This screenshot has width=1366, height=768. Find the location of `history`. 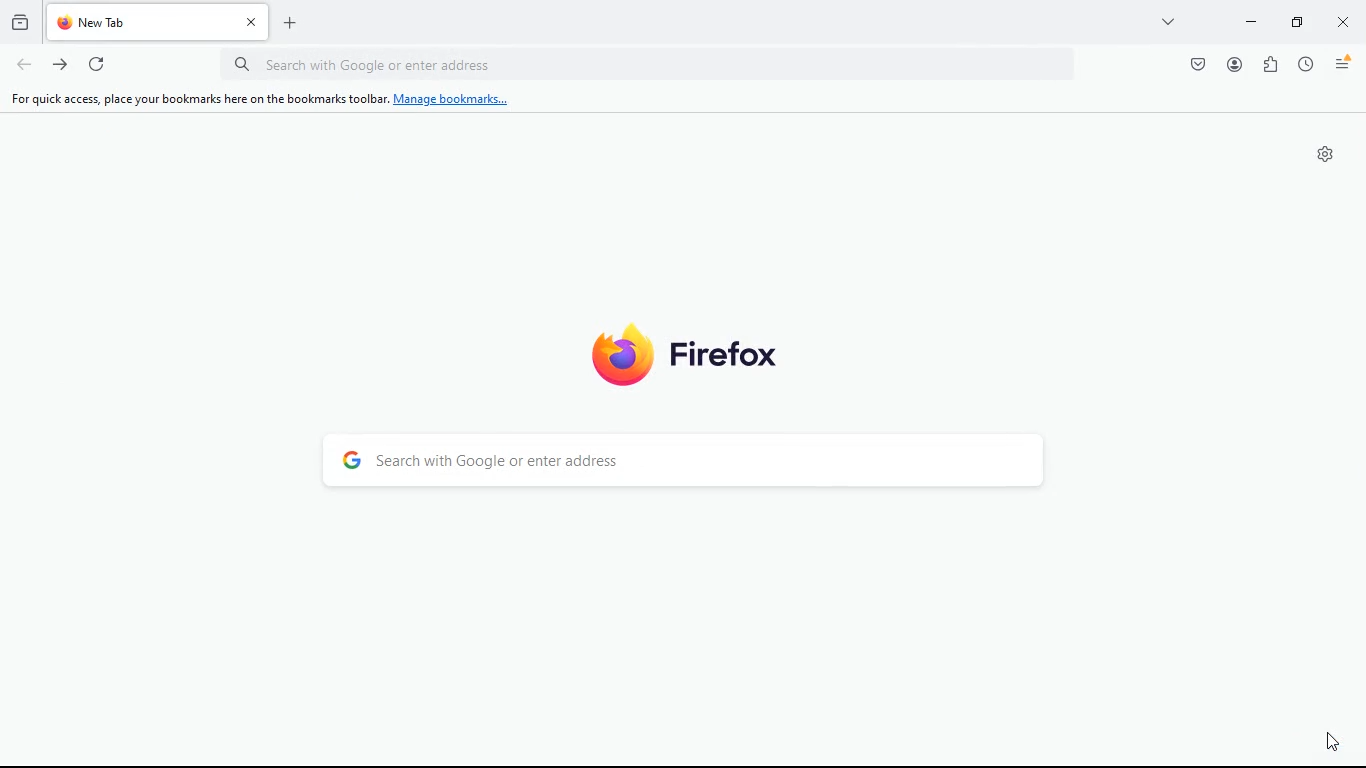

history is located at coordinates (20, 20).